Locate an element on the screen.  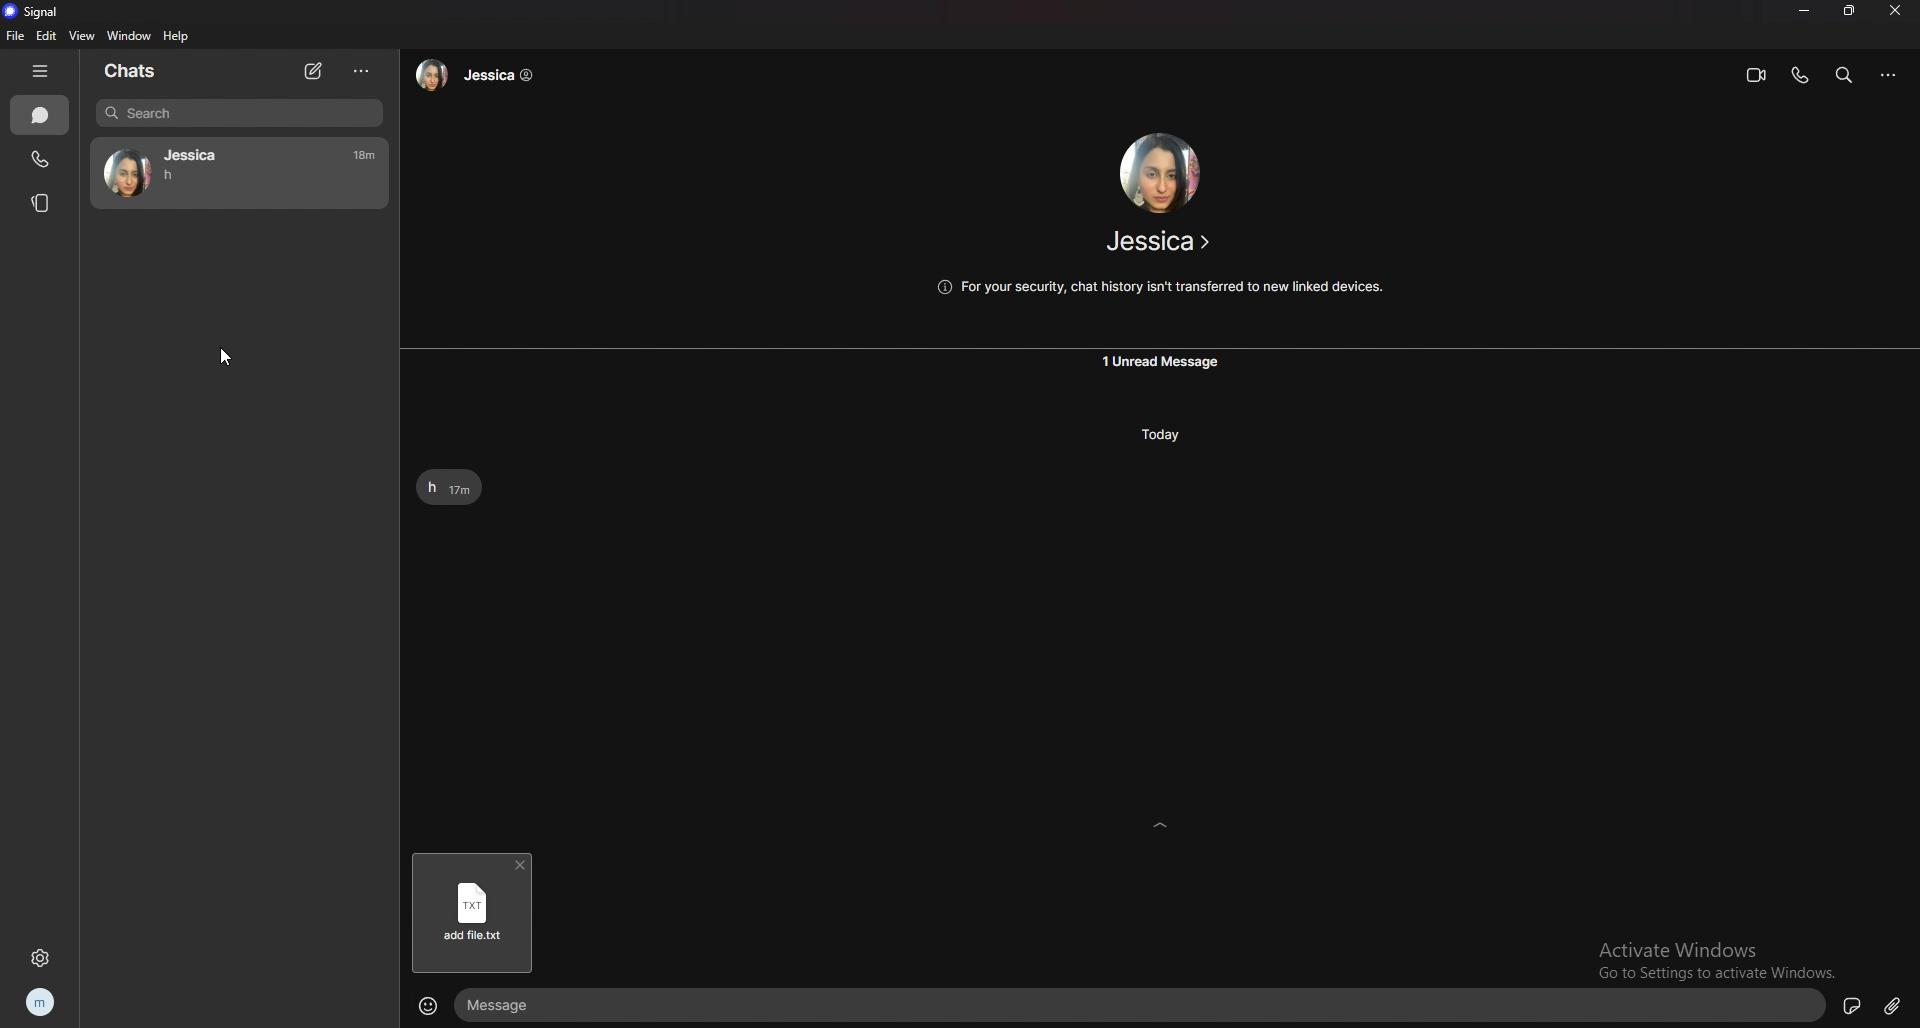
17m is located at coordinates (364, 156).